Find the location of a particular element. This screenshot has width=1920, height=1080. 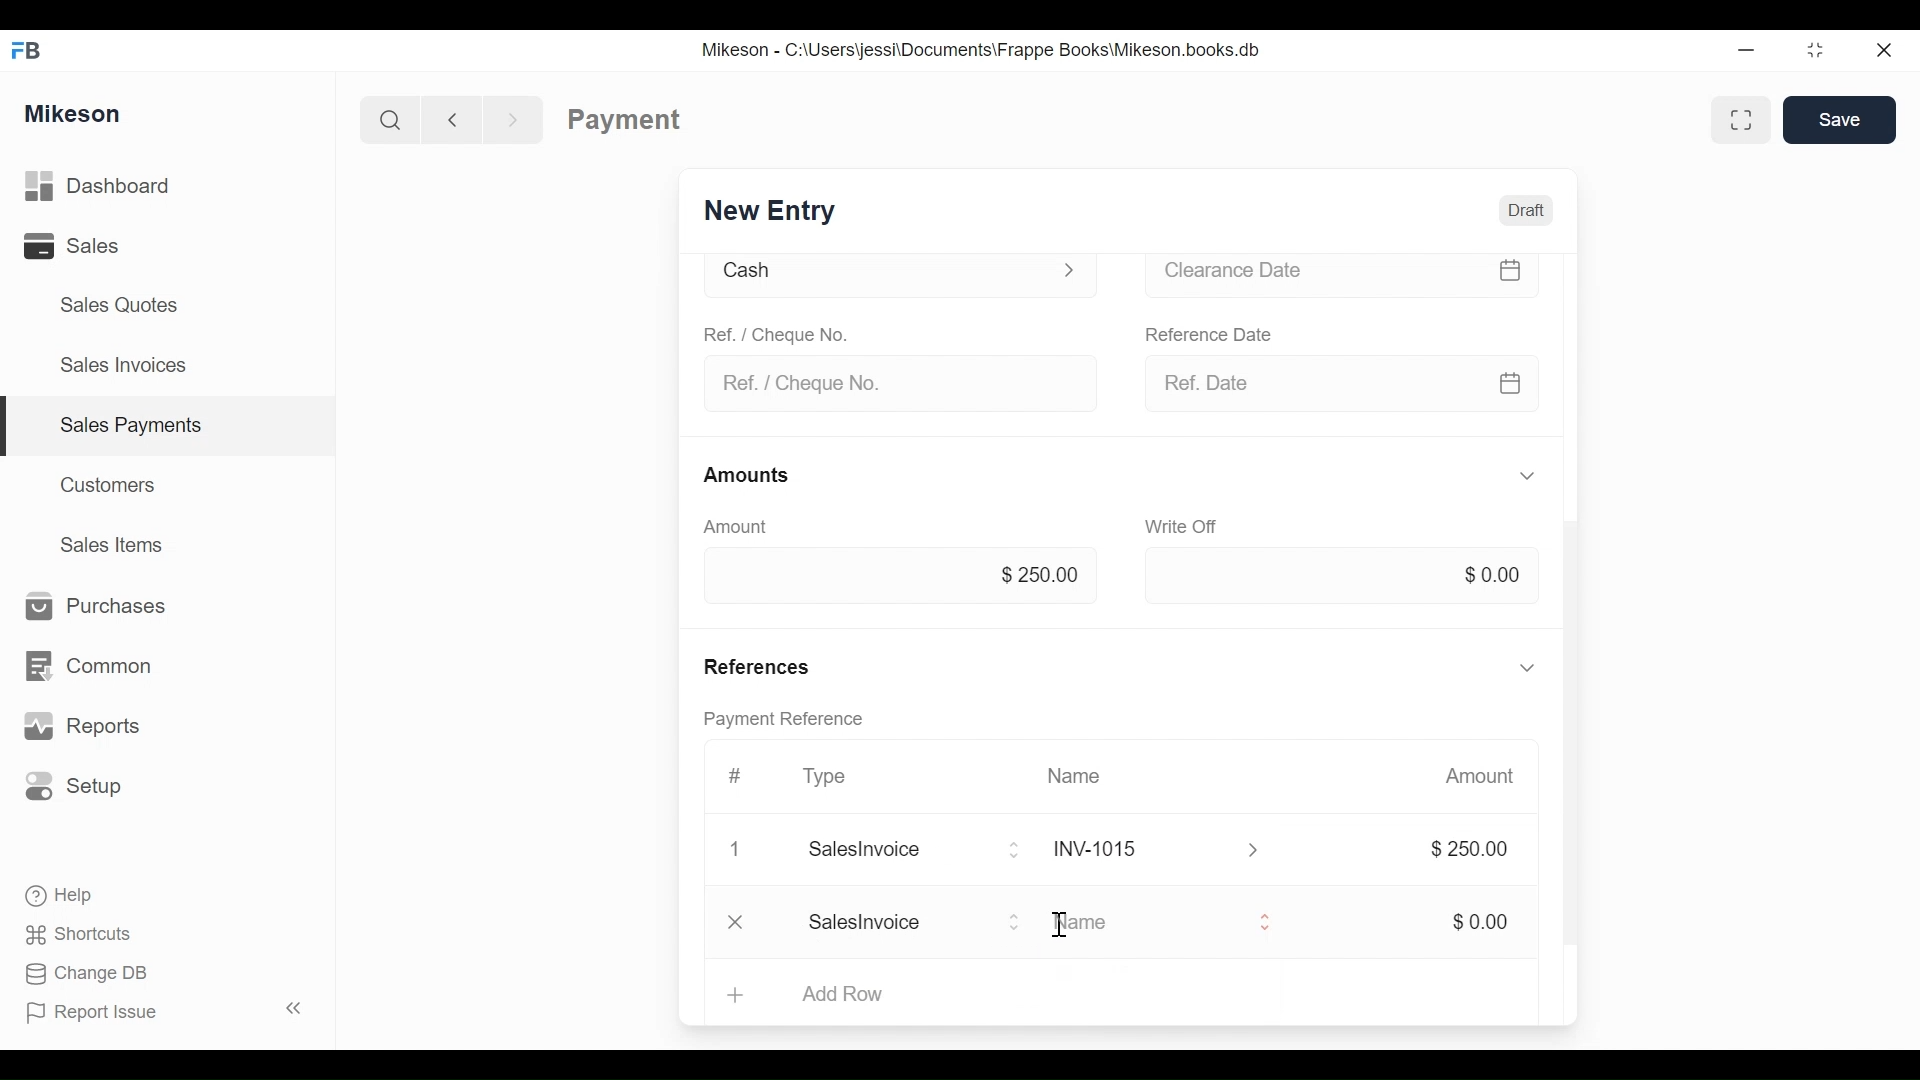

Full width toggle is located at coordinates (1738, 121).